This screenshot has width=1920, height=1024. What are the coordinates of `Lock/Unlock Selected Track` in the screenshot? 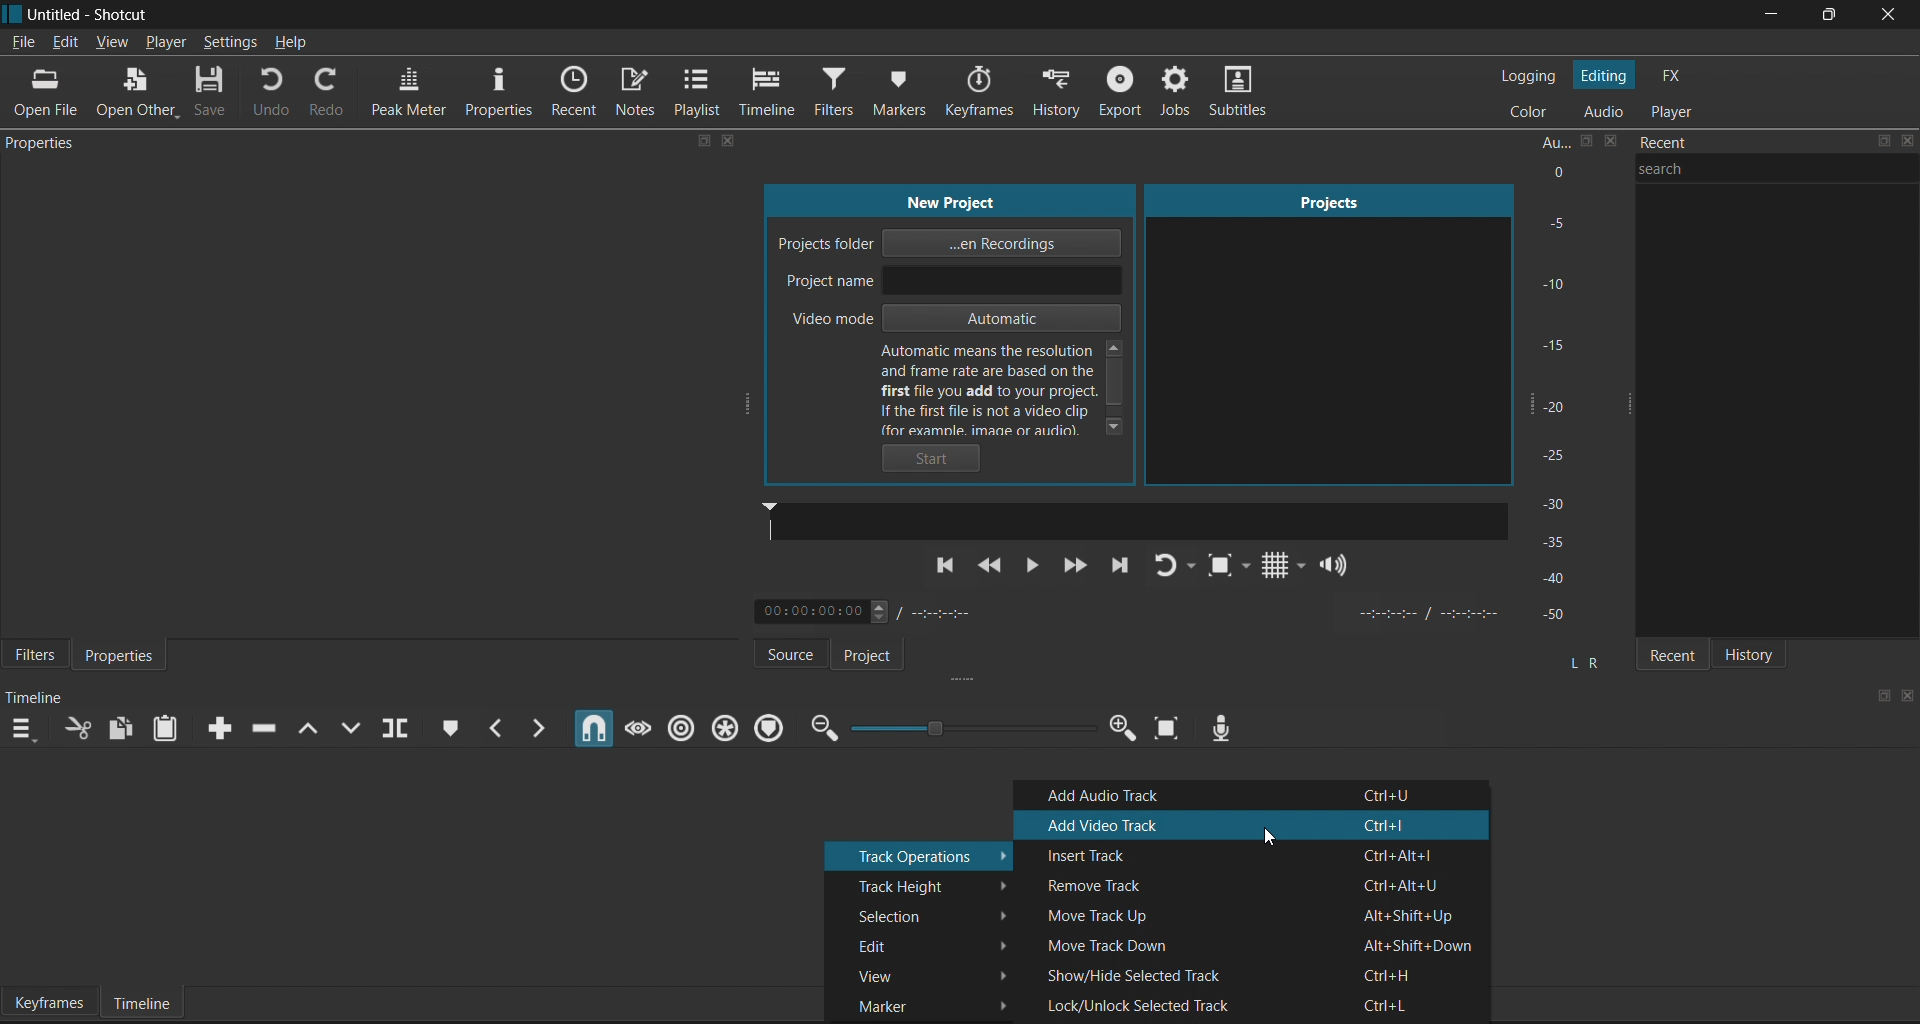 It's located at (1255, 1006).